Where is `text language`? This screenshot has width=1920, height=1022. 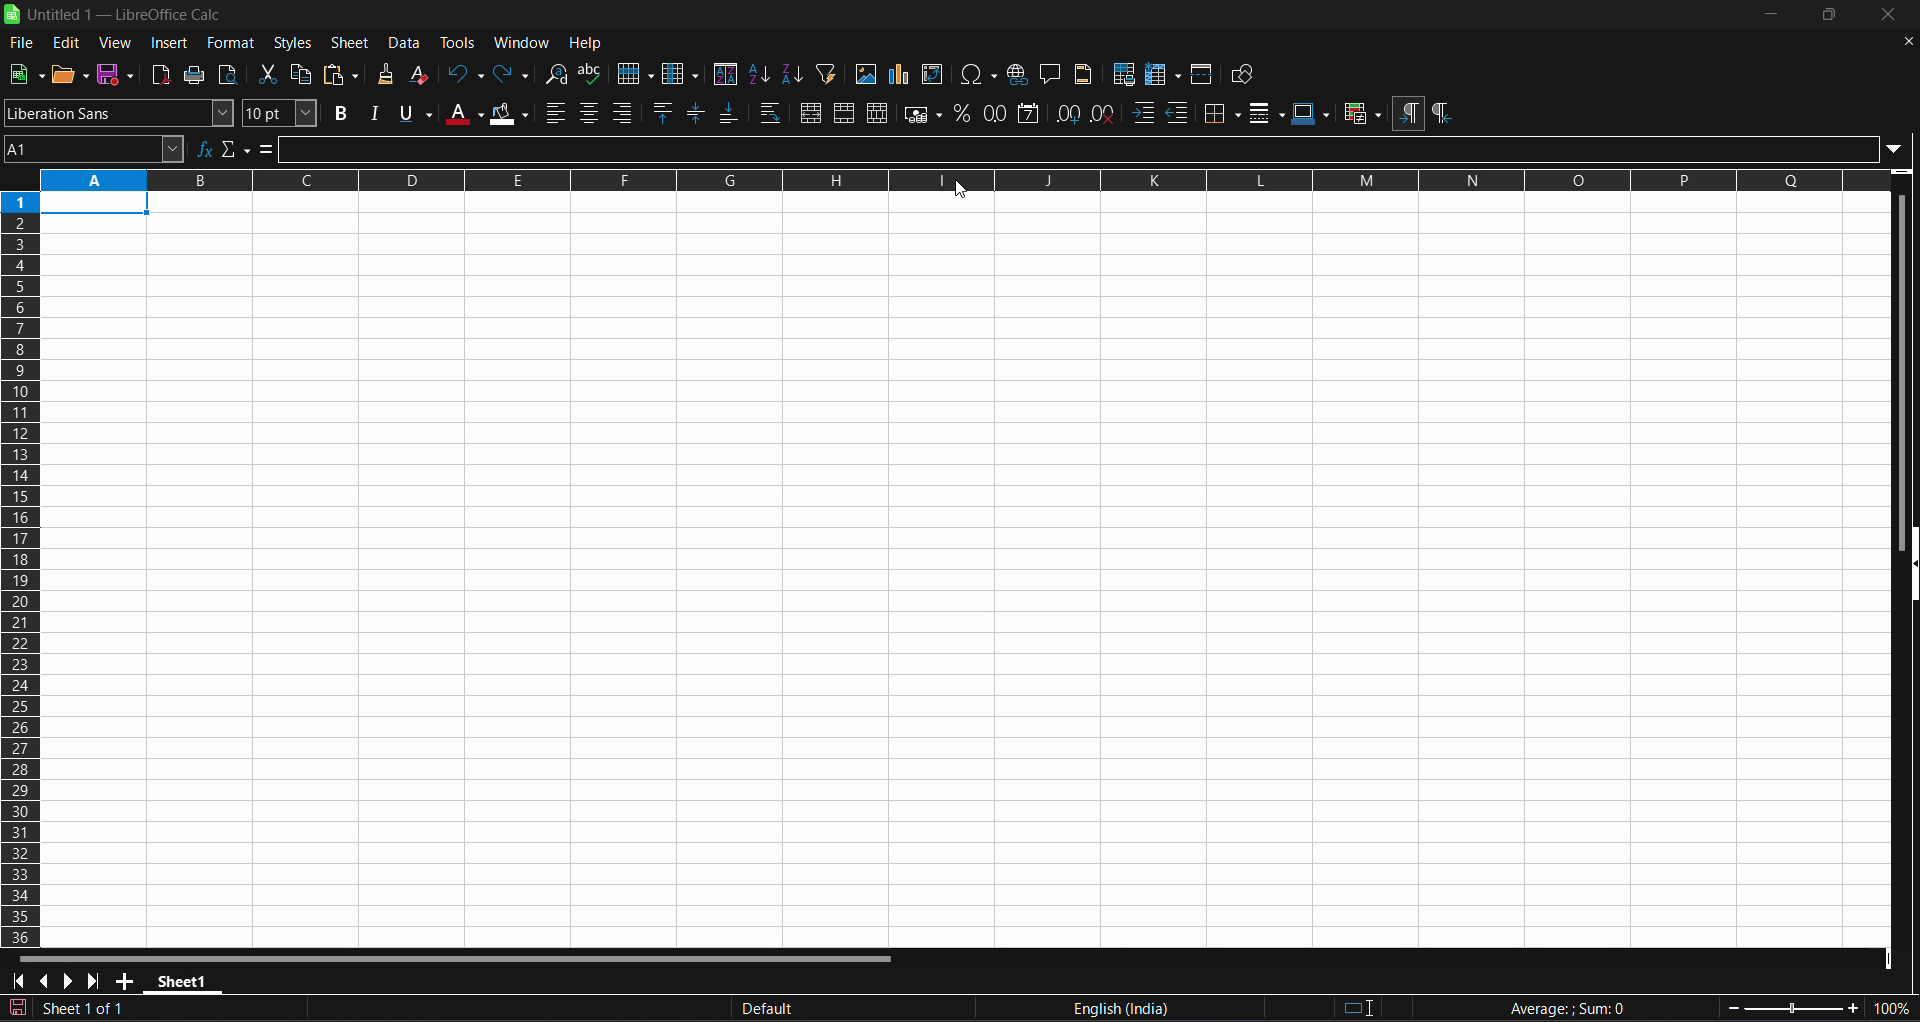
text language is located at coordinates (1011, 1010).